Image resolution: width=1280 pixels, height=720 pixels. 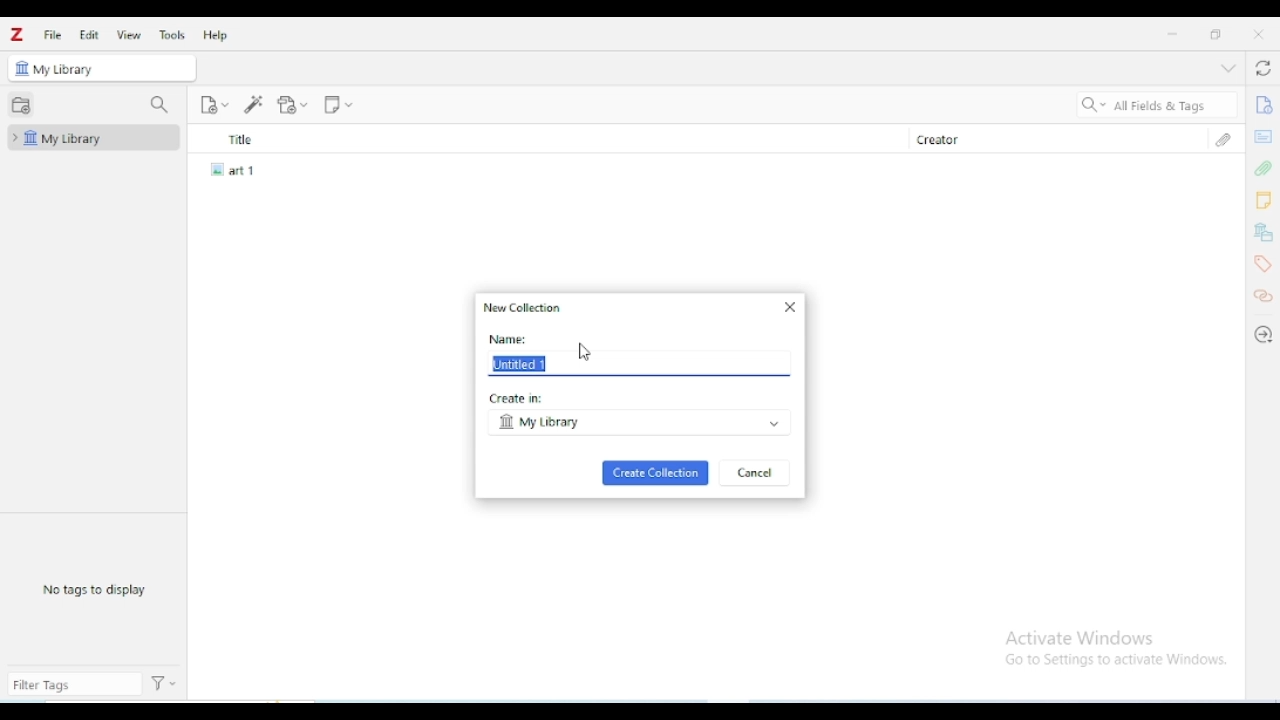 What do you see at coordinates (643, 365) in the screenshot?
I see `Untitled 1` at bounding box center [643, 365].